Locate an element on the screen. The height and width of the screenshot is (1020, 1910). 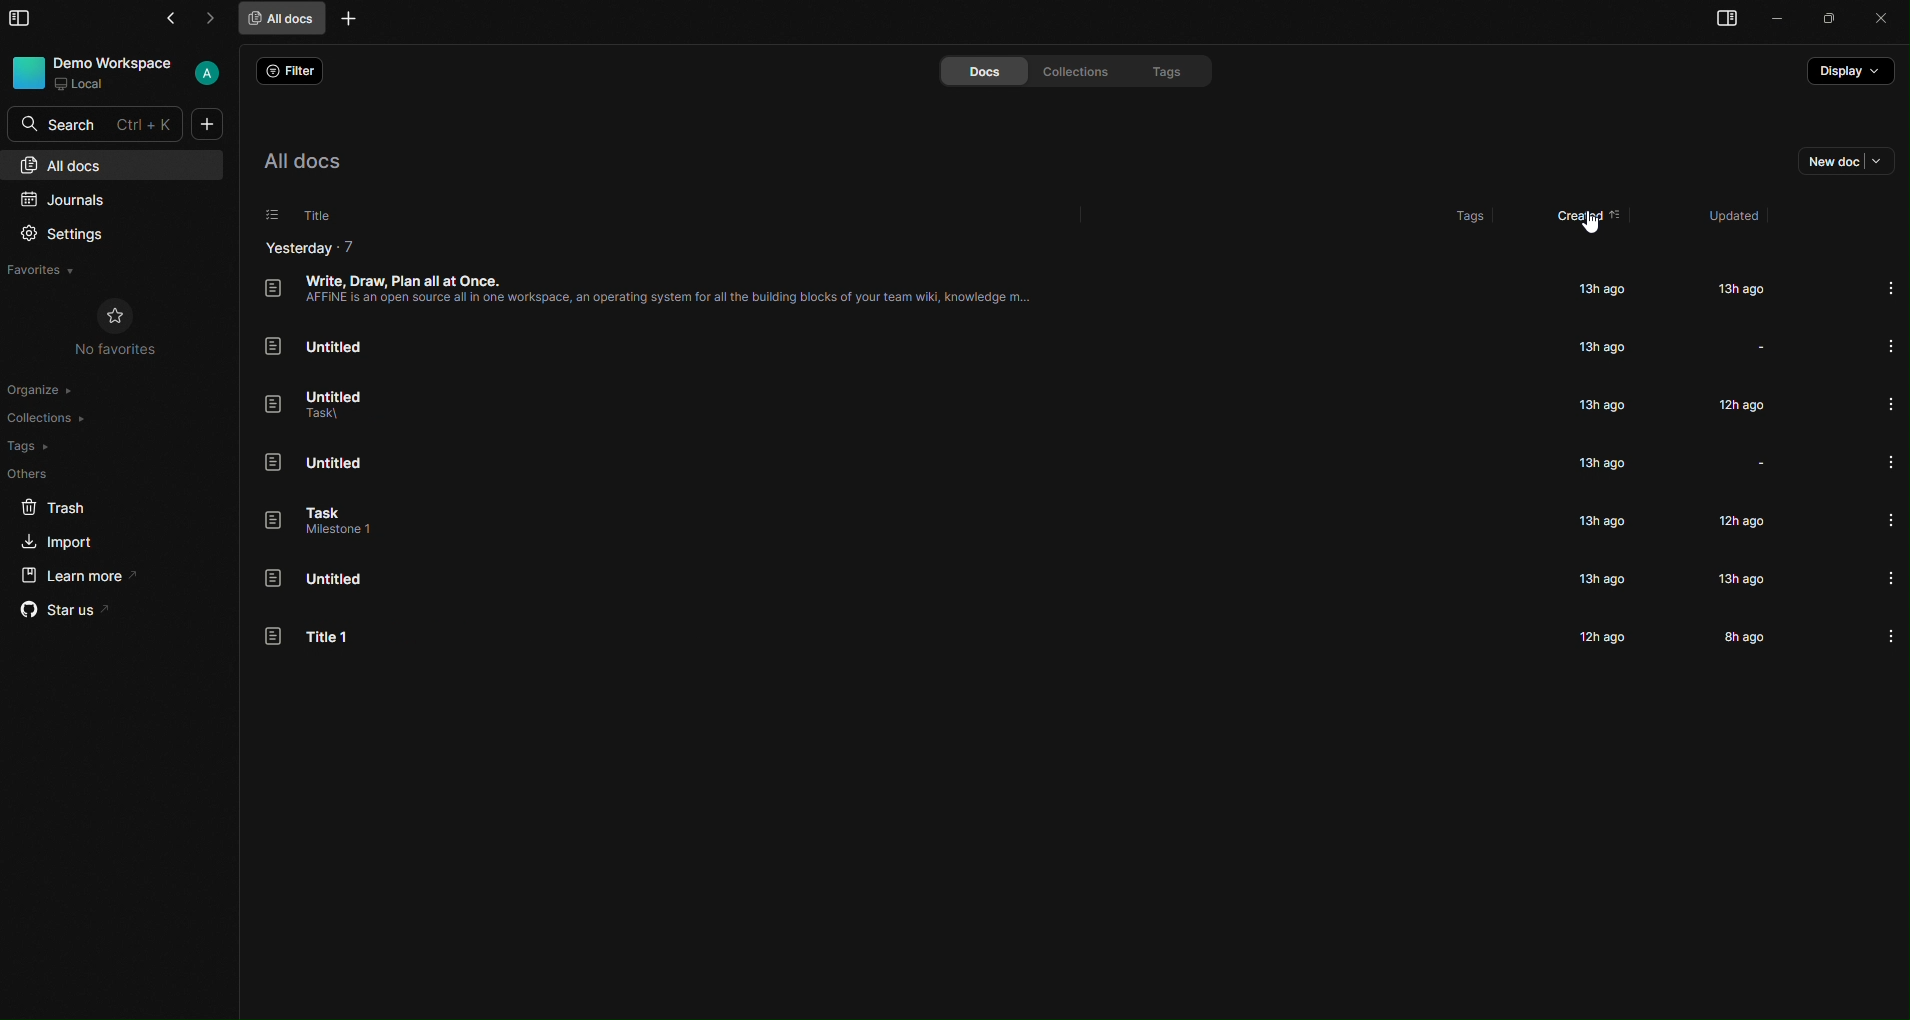
search is located at coordinates (94, 121).